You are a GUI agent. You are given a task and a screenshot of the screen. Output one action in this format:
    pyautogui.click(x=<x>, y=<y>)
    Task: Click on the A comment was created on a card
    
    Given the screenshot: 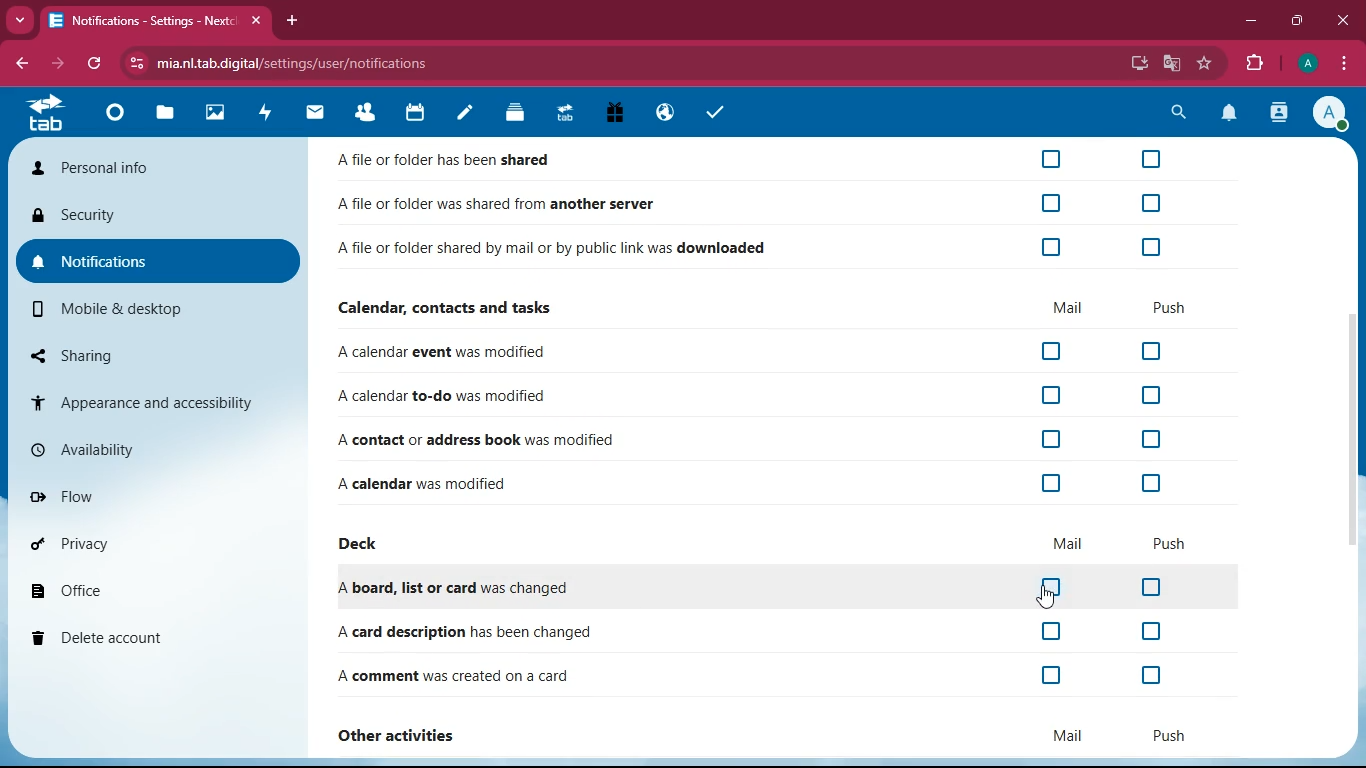 What is the action you would take?
    pyautogui.click(x=460, y=670)
    